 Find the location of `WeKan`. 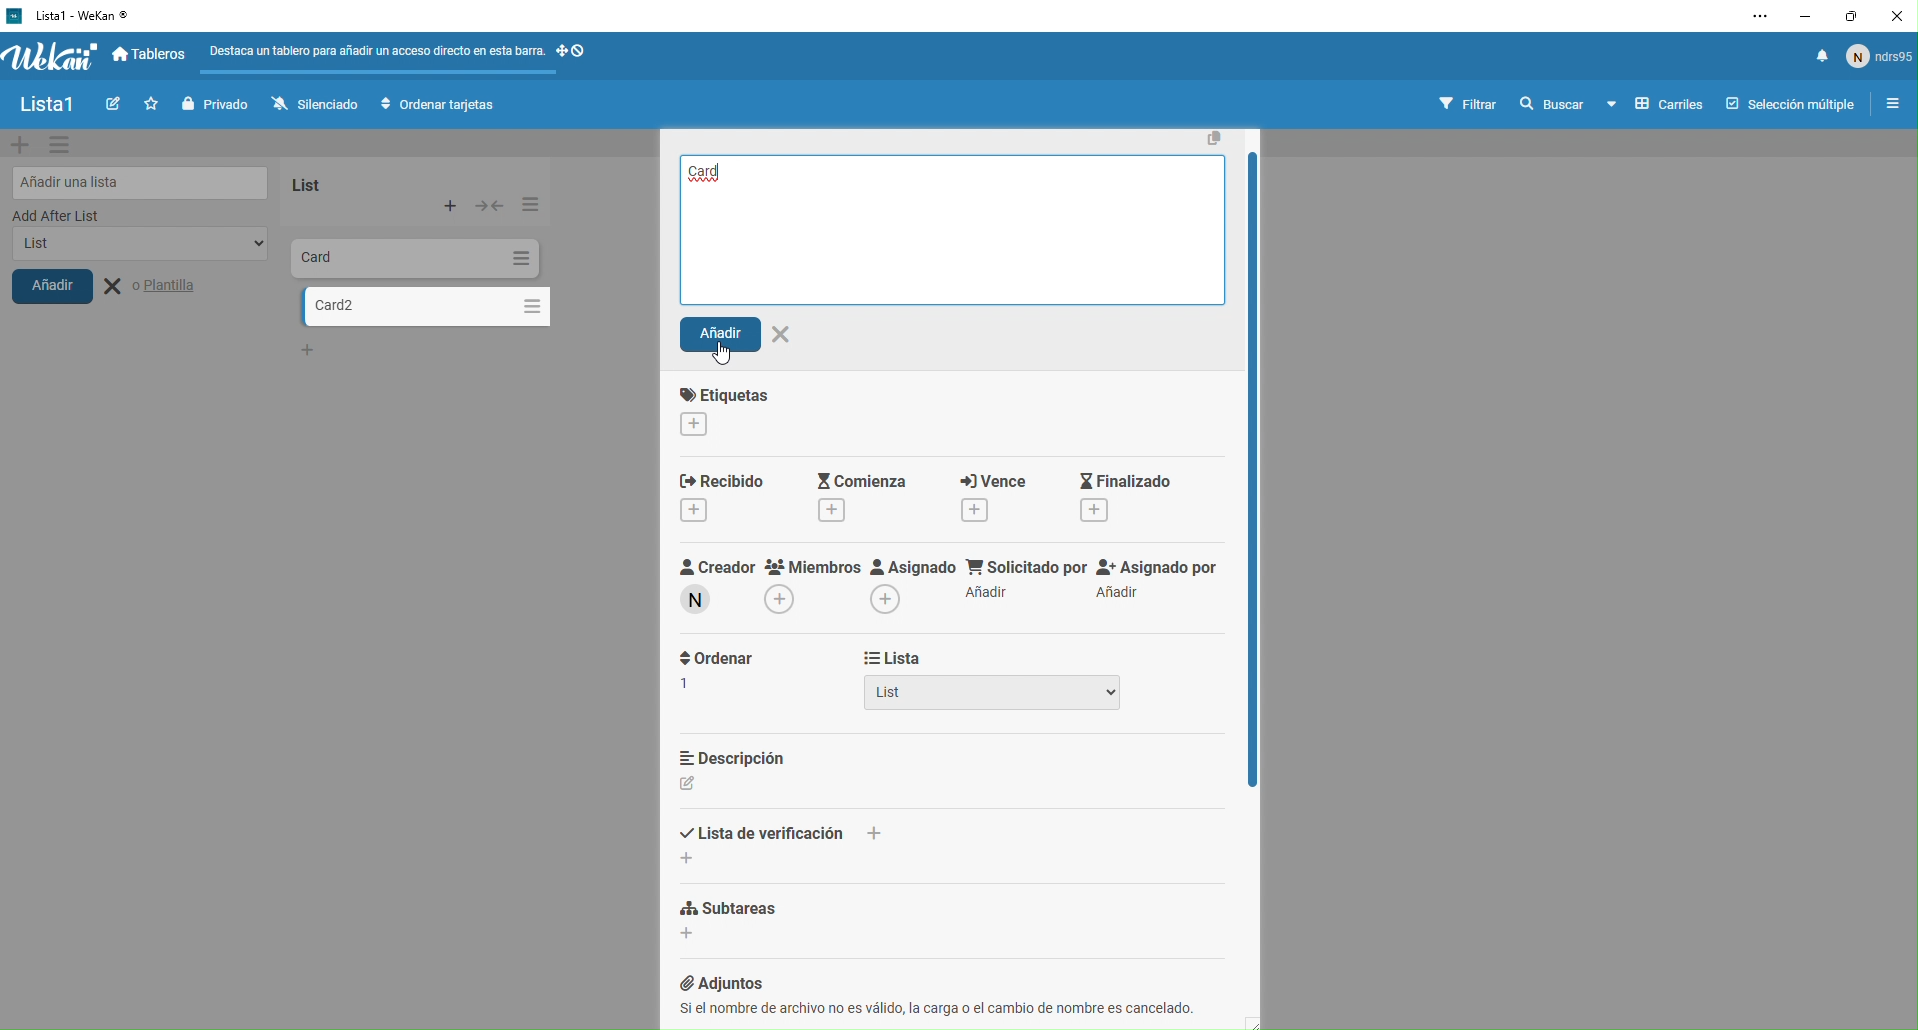

WeKan is located at coordinates (70, 15).